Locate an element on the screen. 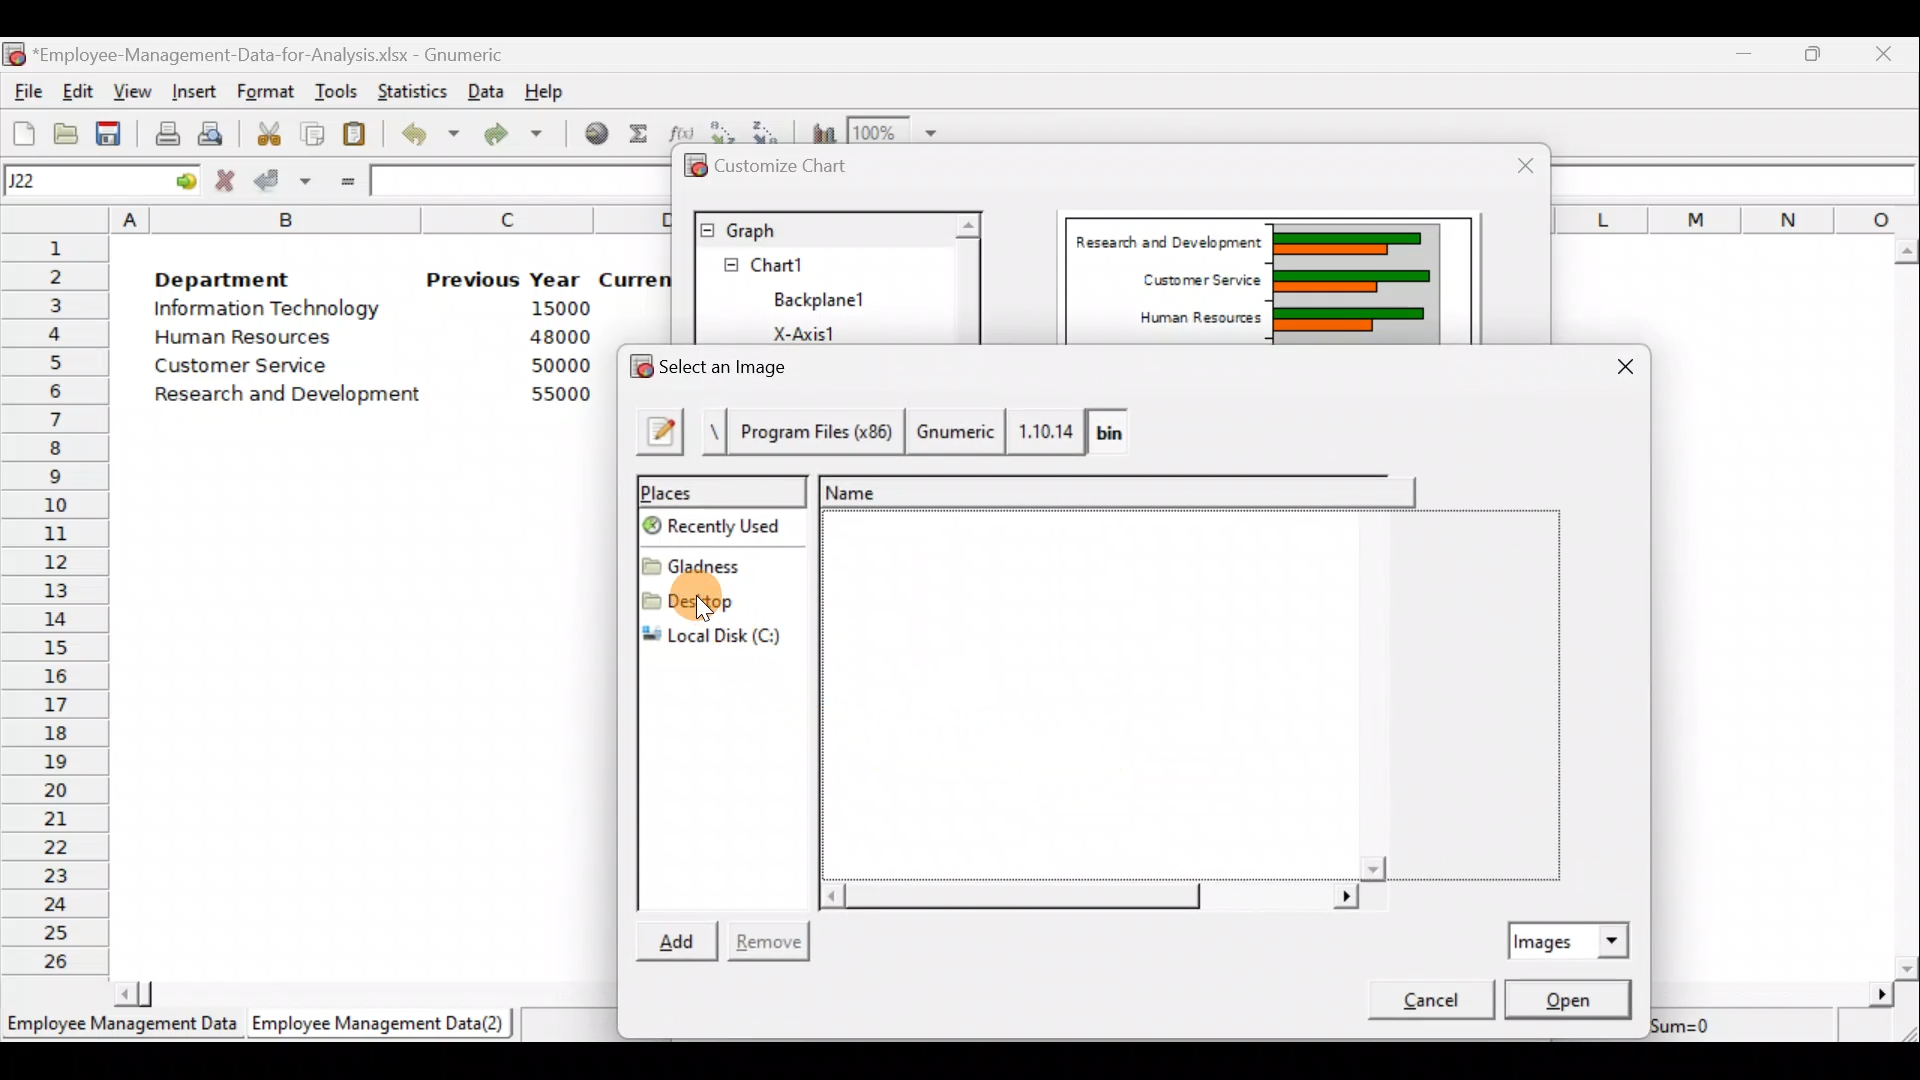 The width and height of the screenshot is (1920, 1080). Create a new workbook is located at coordinates (22, 131).